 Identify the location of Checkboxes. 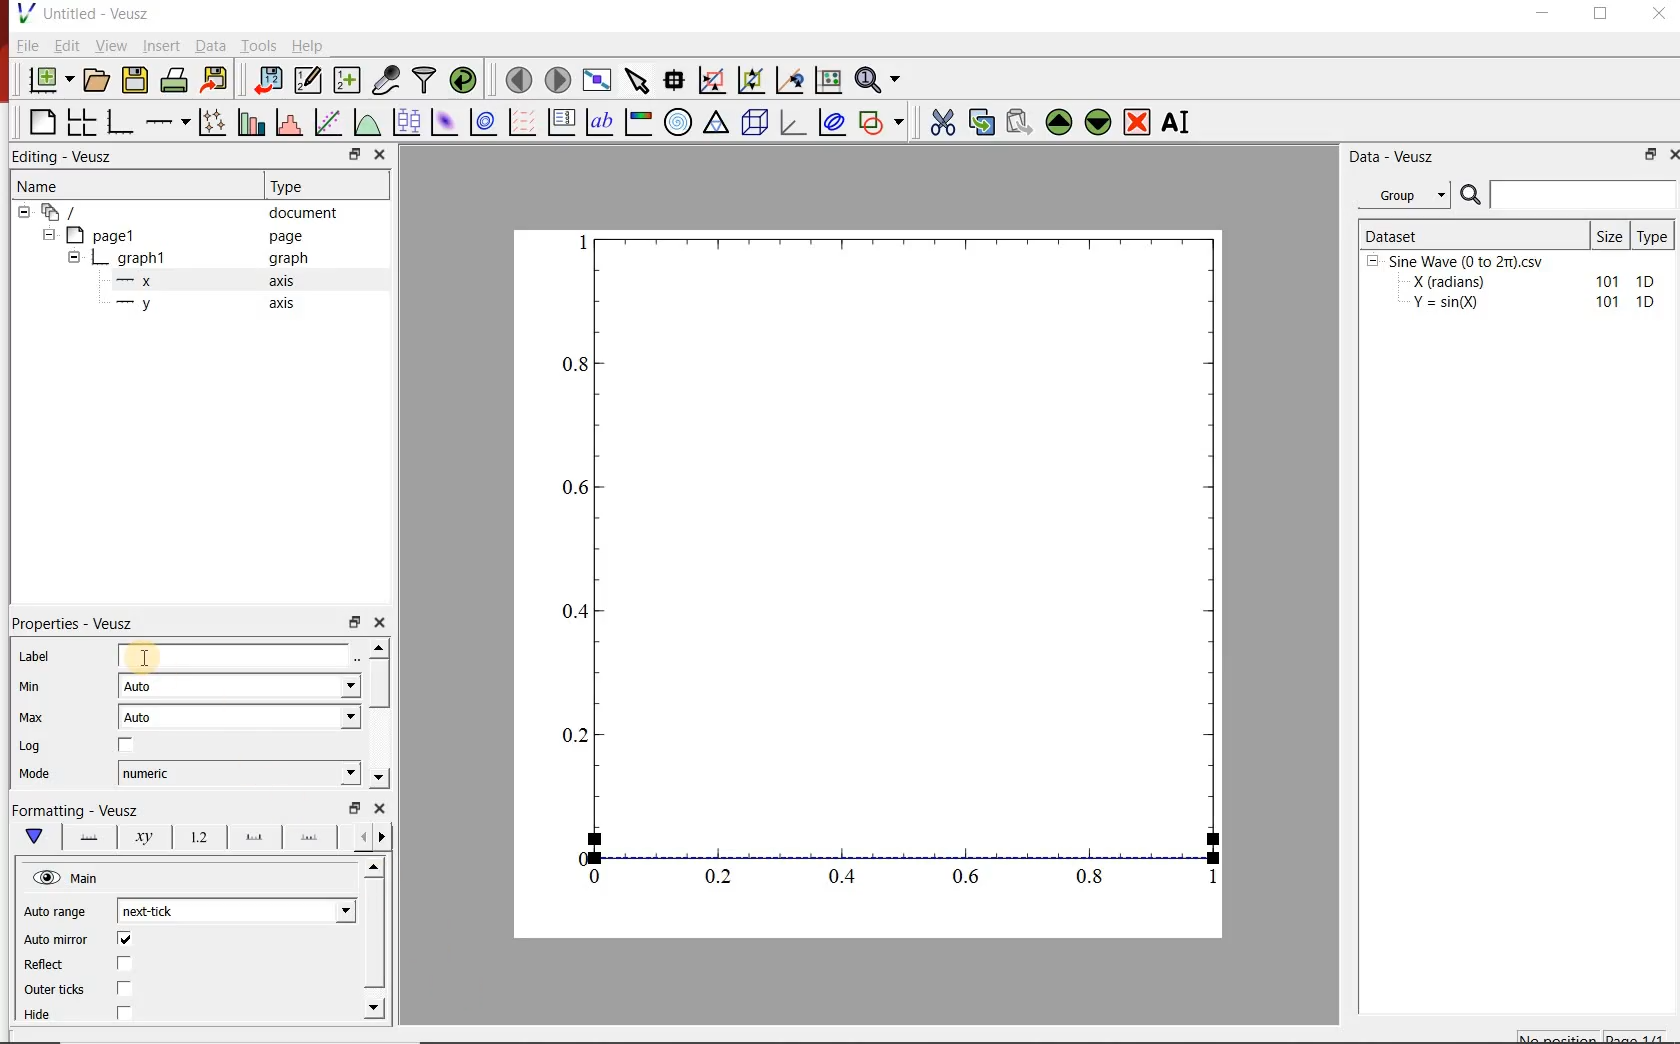
(126, 977).